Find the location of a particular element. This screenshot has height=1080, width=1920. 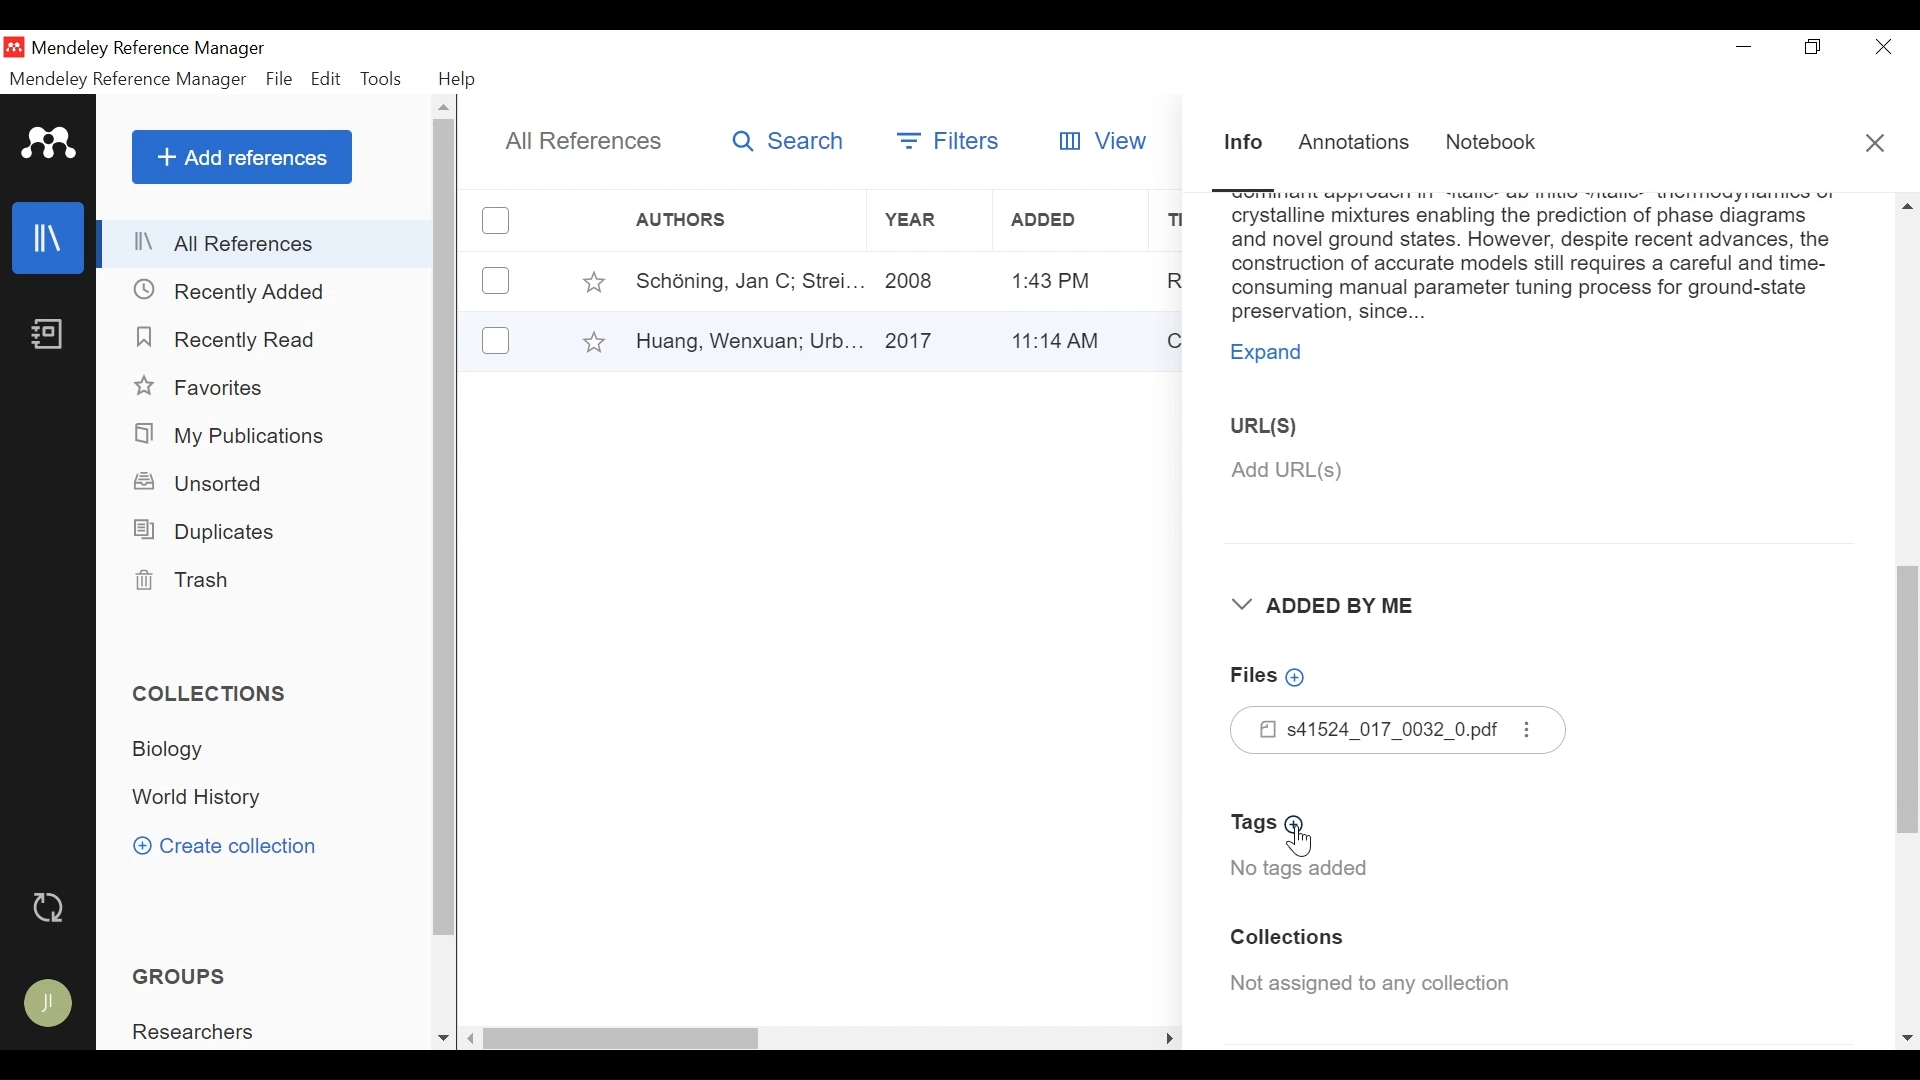

Add Files is located at coordinates (1271, 676).